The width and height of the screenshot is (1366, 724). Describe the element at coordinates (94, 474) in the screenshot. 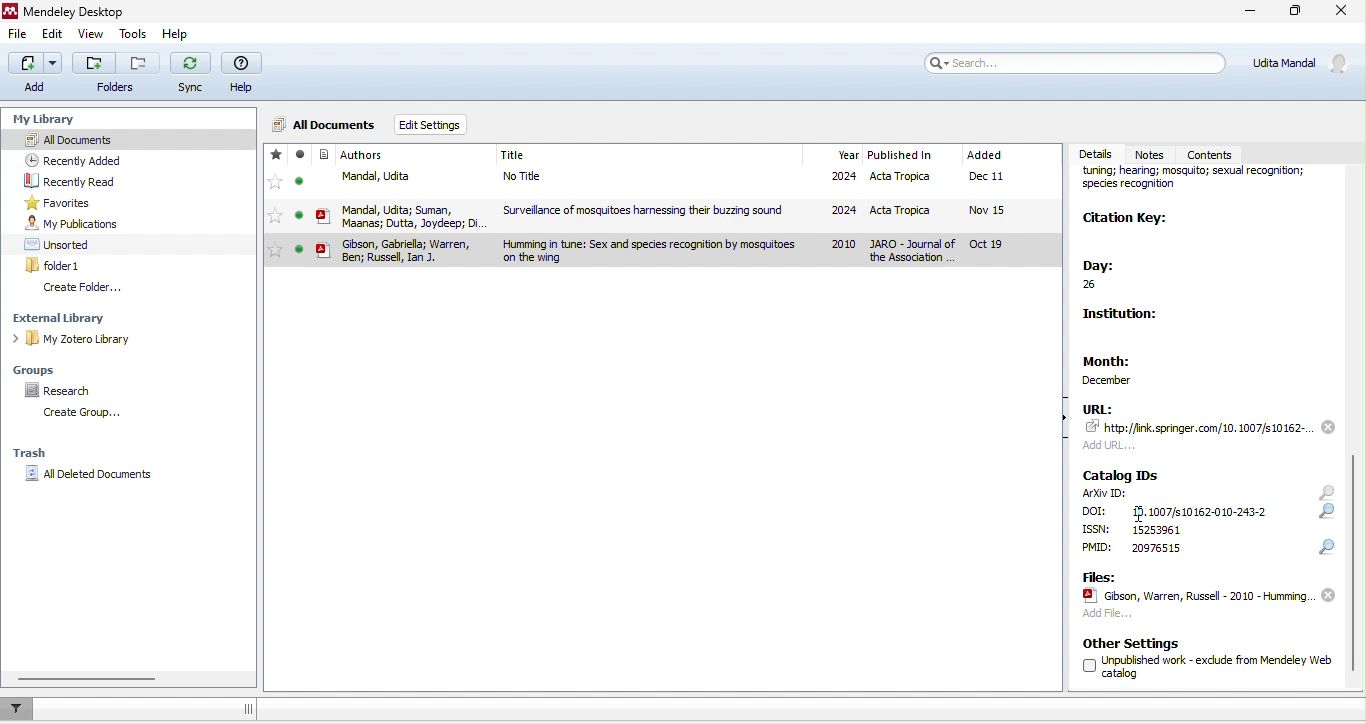

I see `all deleted documents` at that location.